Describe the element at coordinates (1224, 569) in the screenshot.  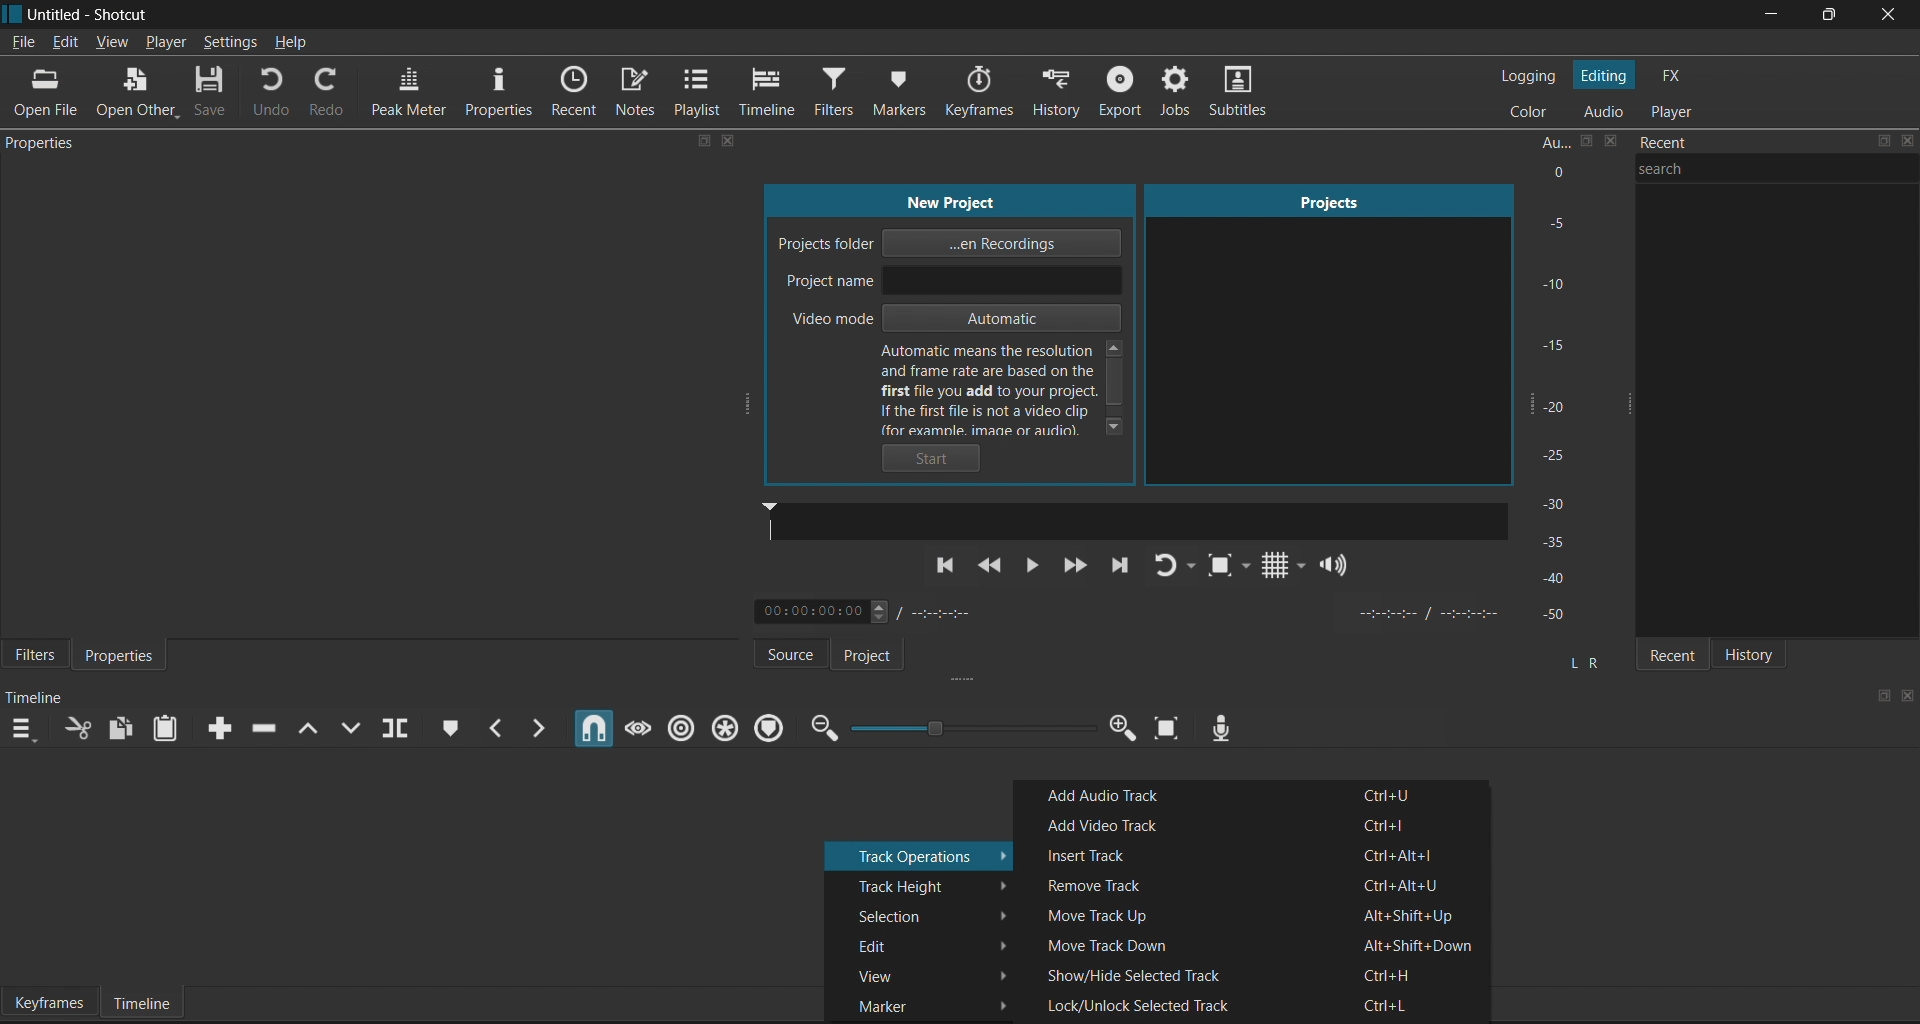
I see `Toggle Zoom` at that location.